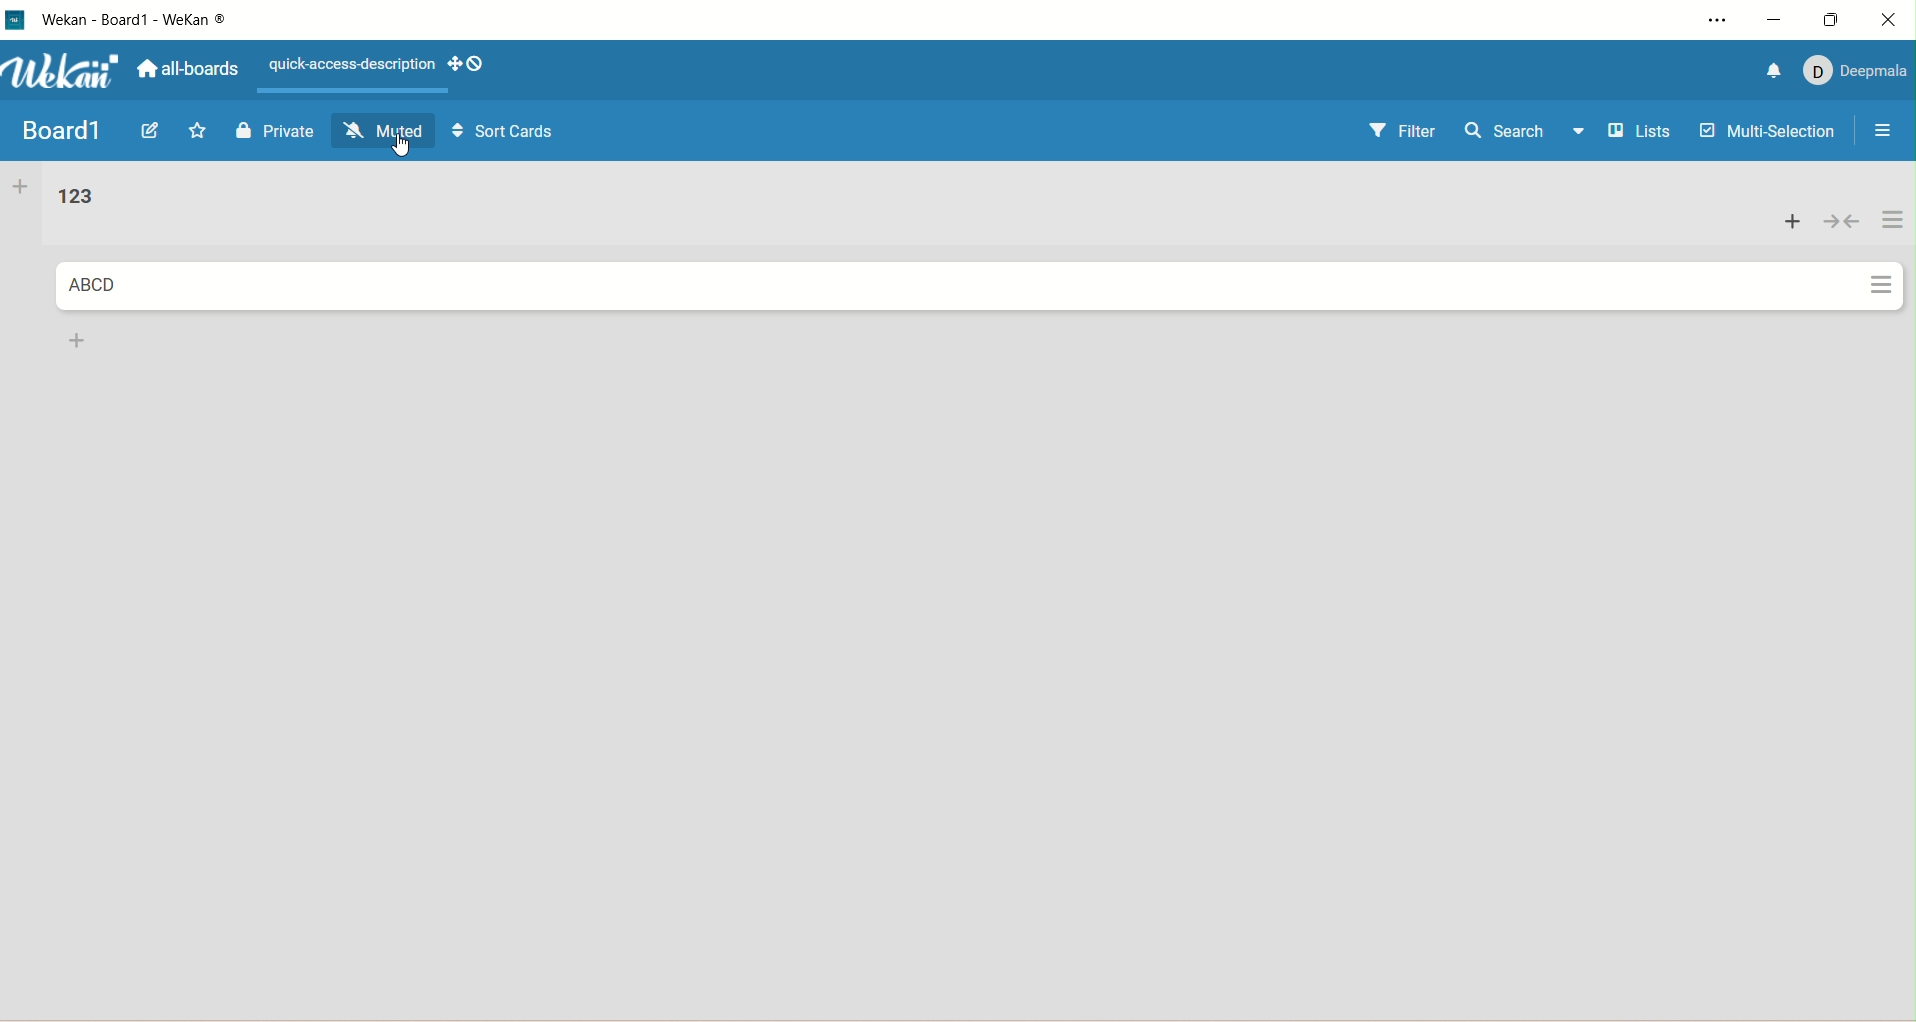  What do you see at coordinates (505, 135) in the screenshot?
I see `sort cards` at bounding box center [505, 135].